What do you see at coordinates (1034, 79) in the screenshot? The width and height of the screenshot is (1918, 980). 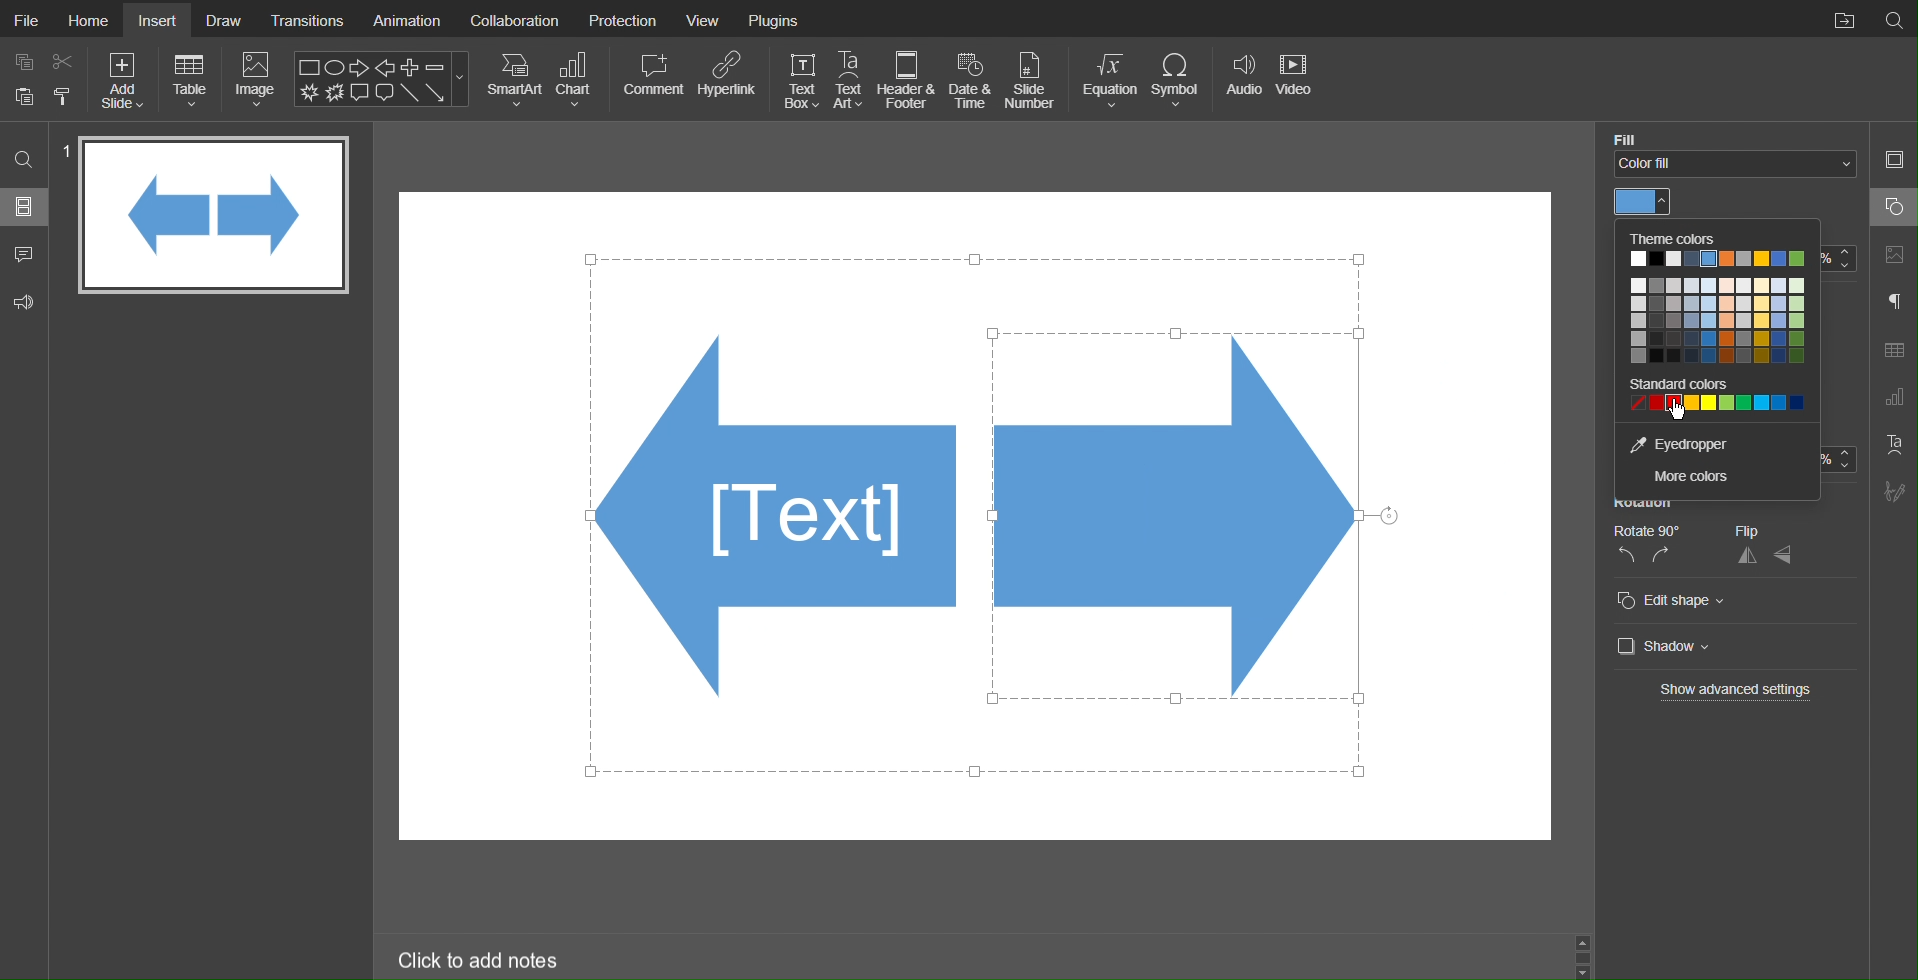 I see `Slide Number` at bounding box center [1034, 79].